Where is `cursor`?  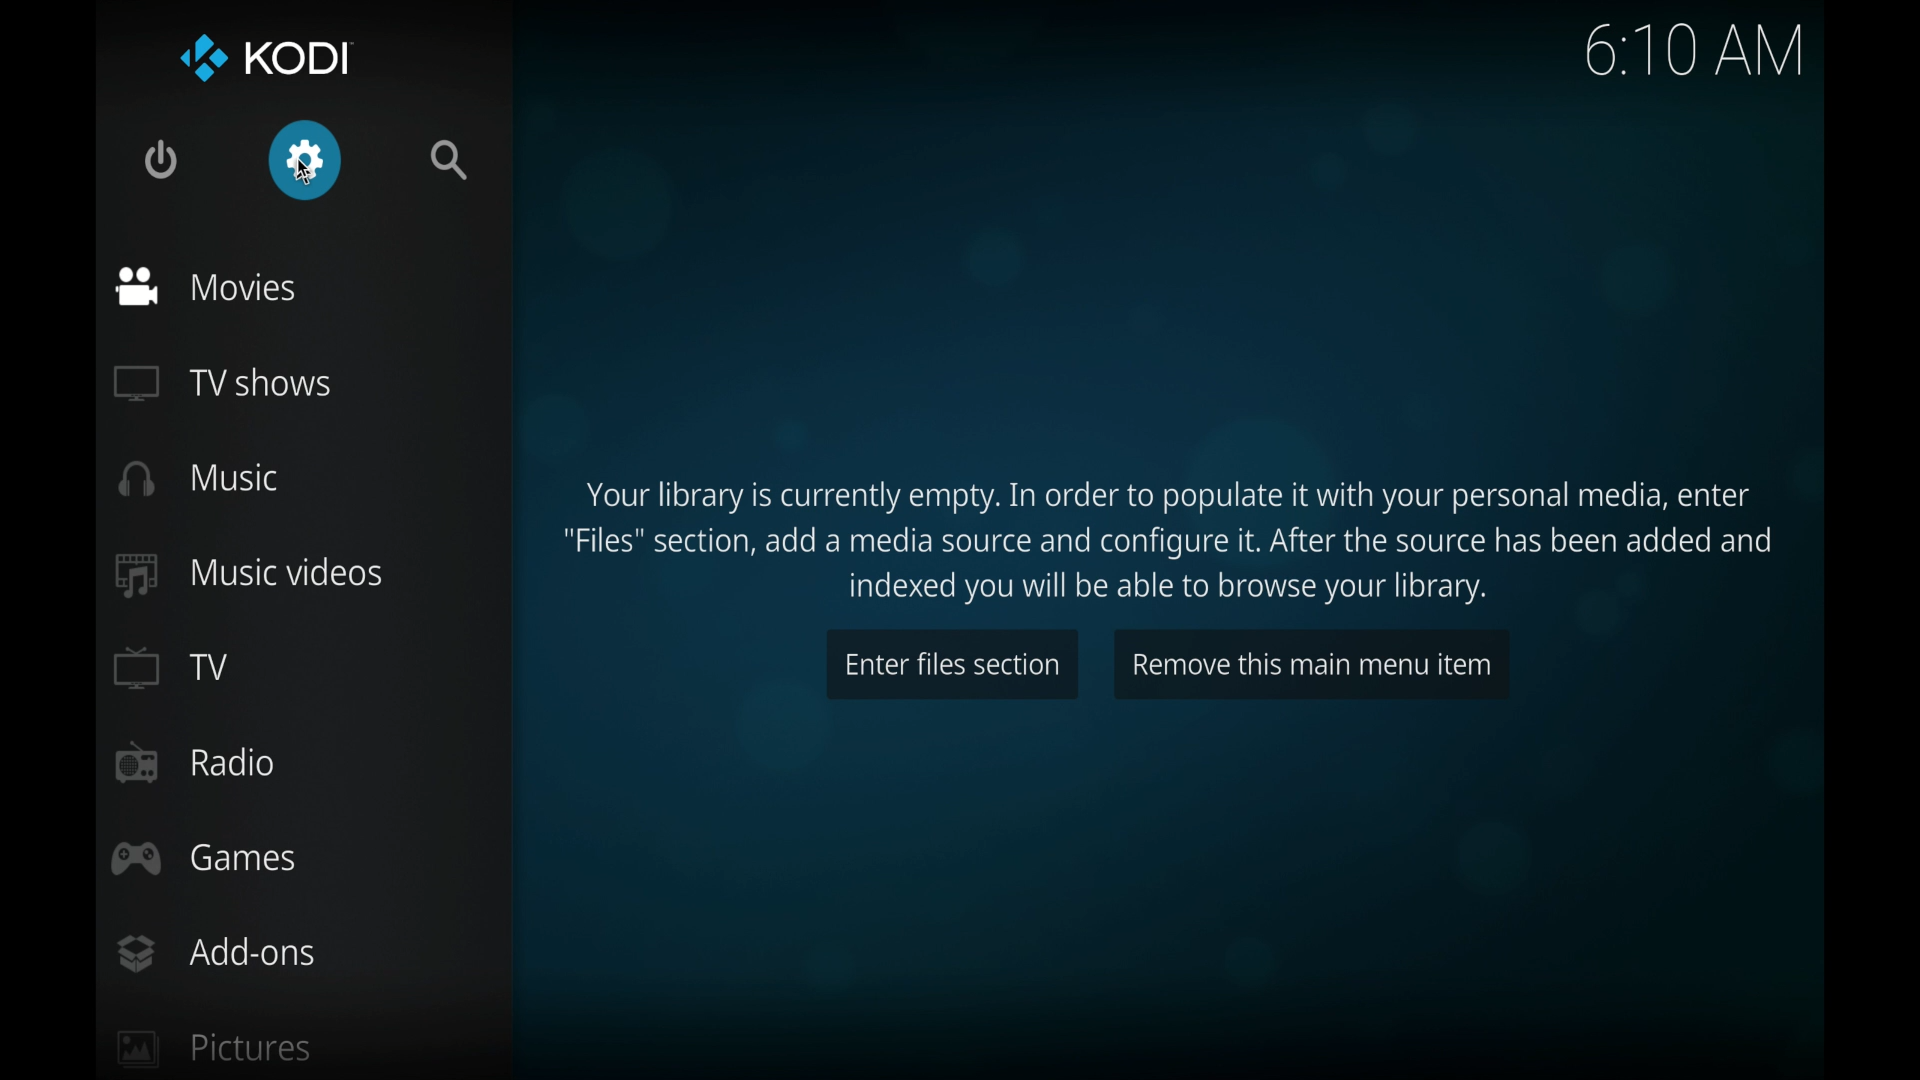
cursor is located at coordinates (305, 172).